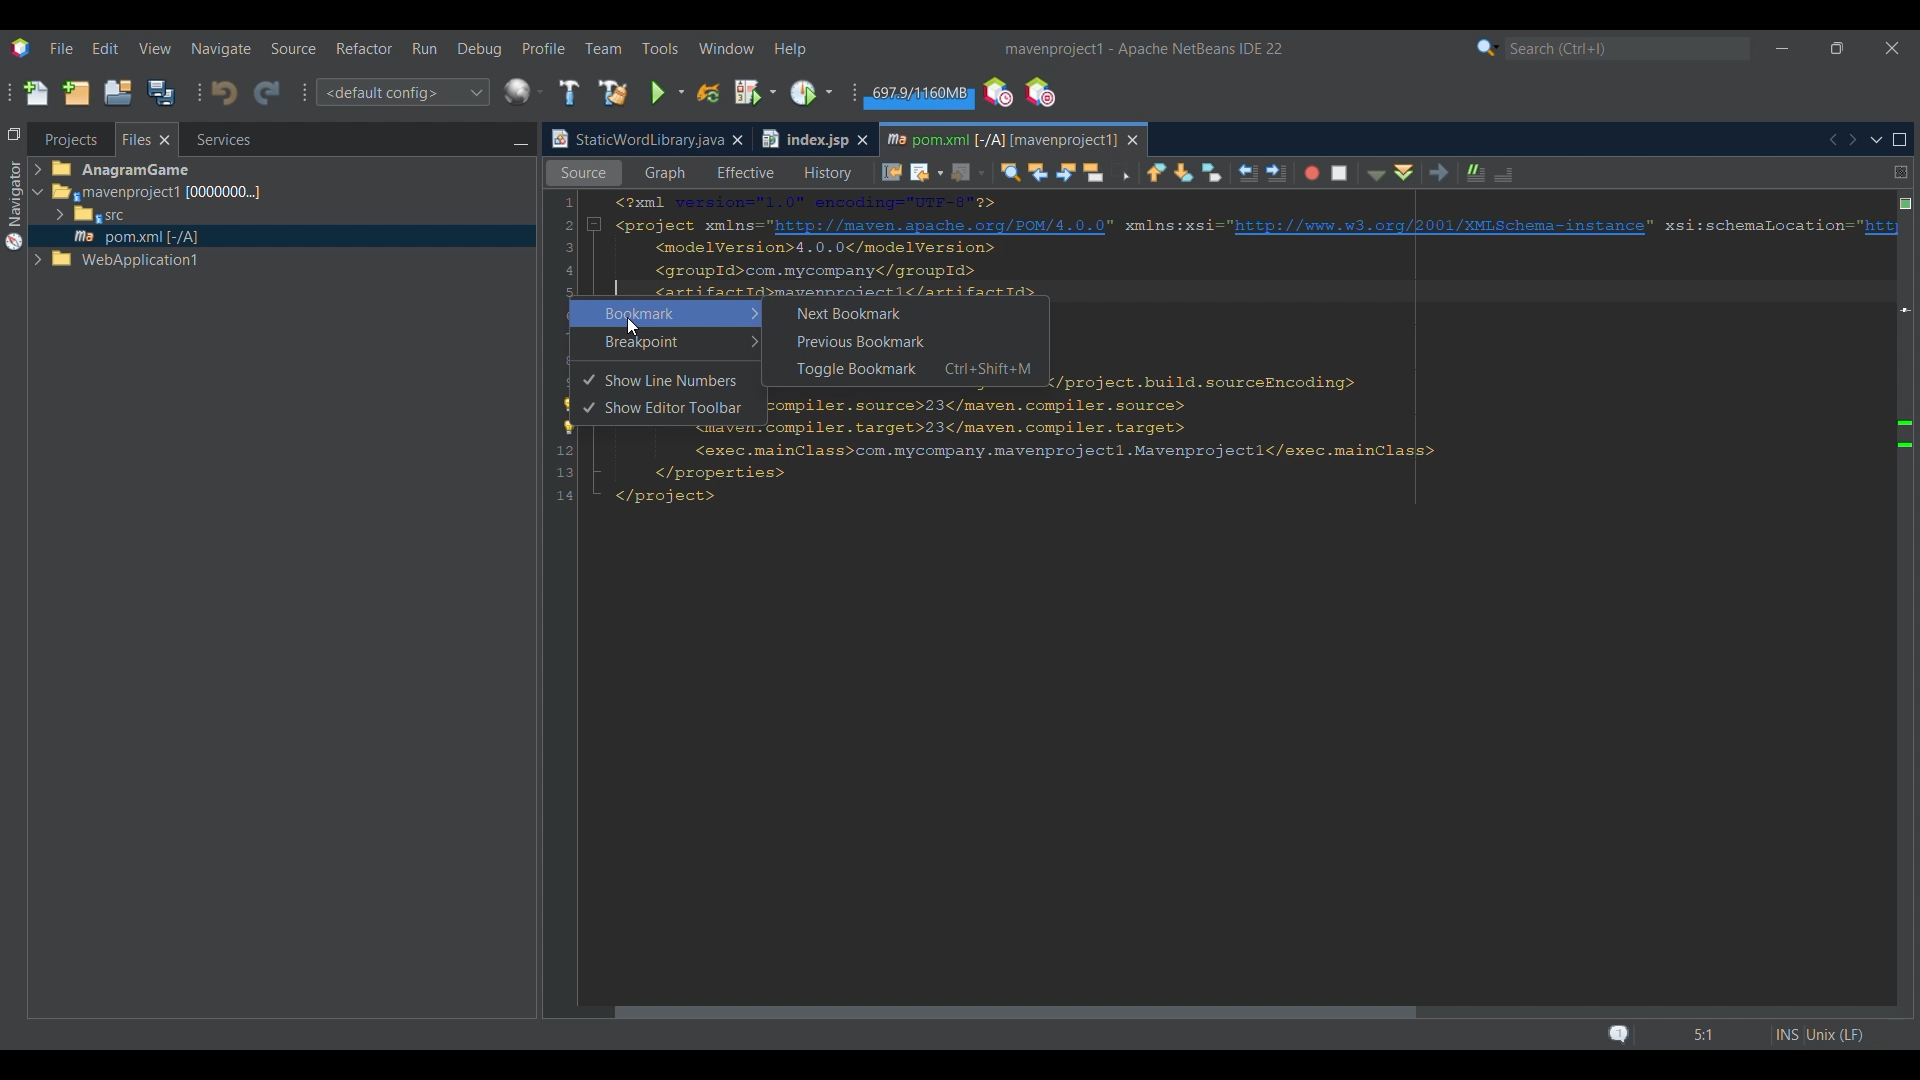 This screenshot has width=1920, height=1080. I want to click on Find next occurrence , so click(1066, 173).